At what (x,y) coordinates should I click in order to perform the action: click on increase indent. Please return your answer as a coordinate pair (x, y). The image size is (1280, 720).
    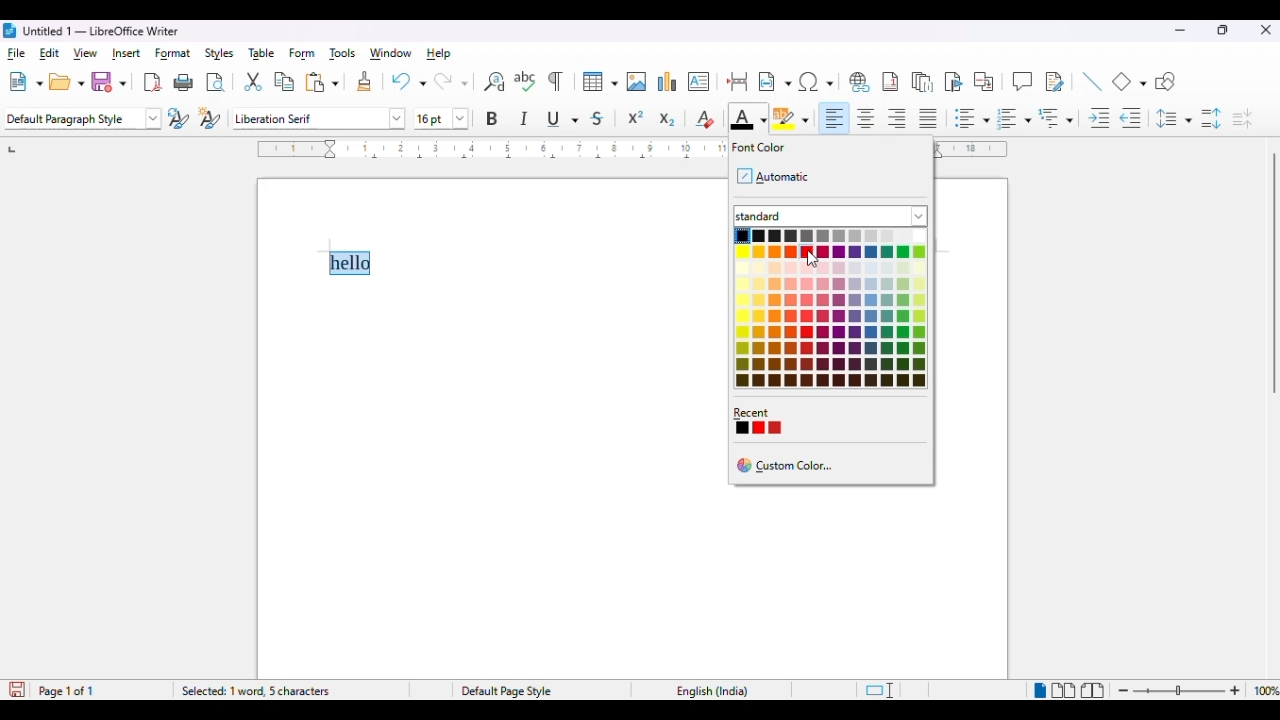
    Looking at the image, I should click on (1098, 119).